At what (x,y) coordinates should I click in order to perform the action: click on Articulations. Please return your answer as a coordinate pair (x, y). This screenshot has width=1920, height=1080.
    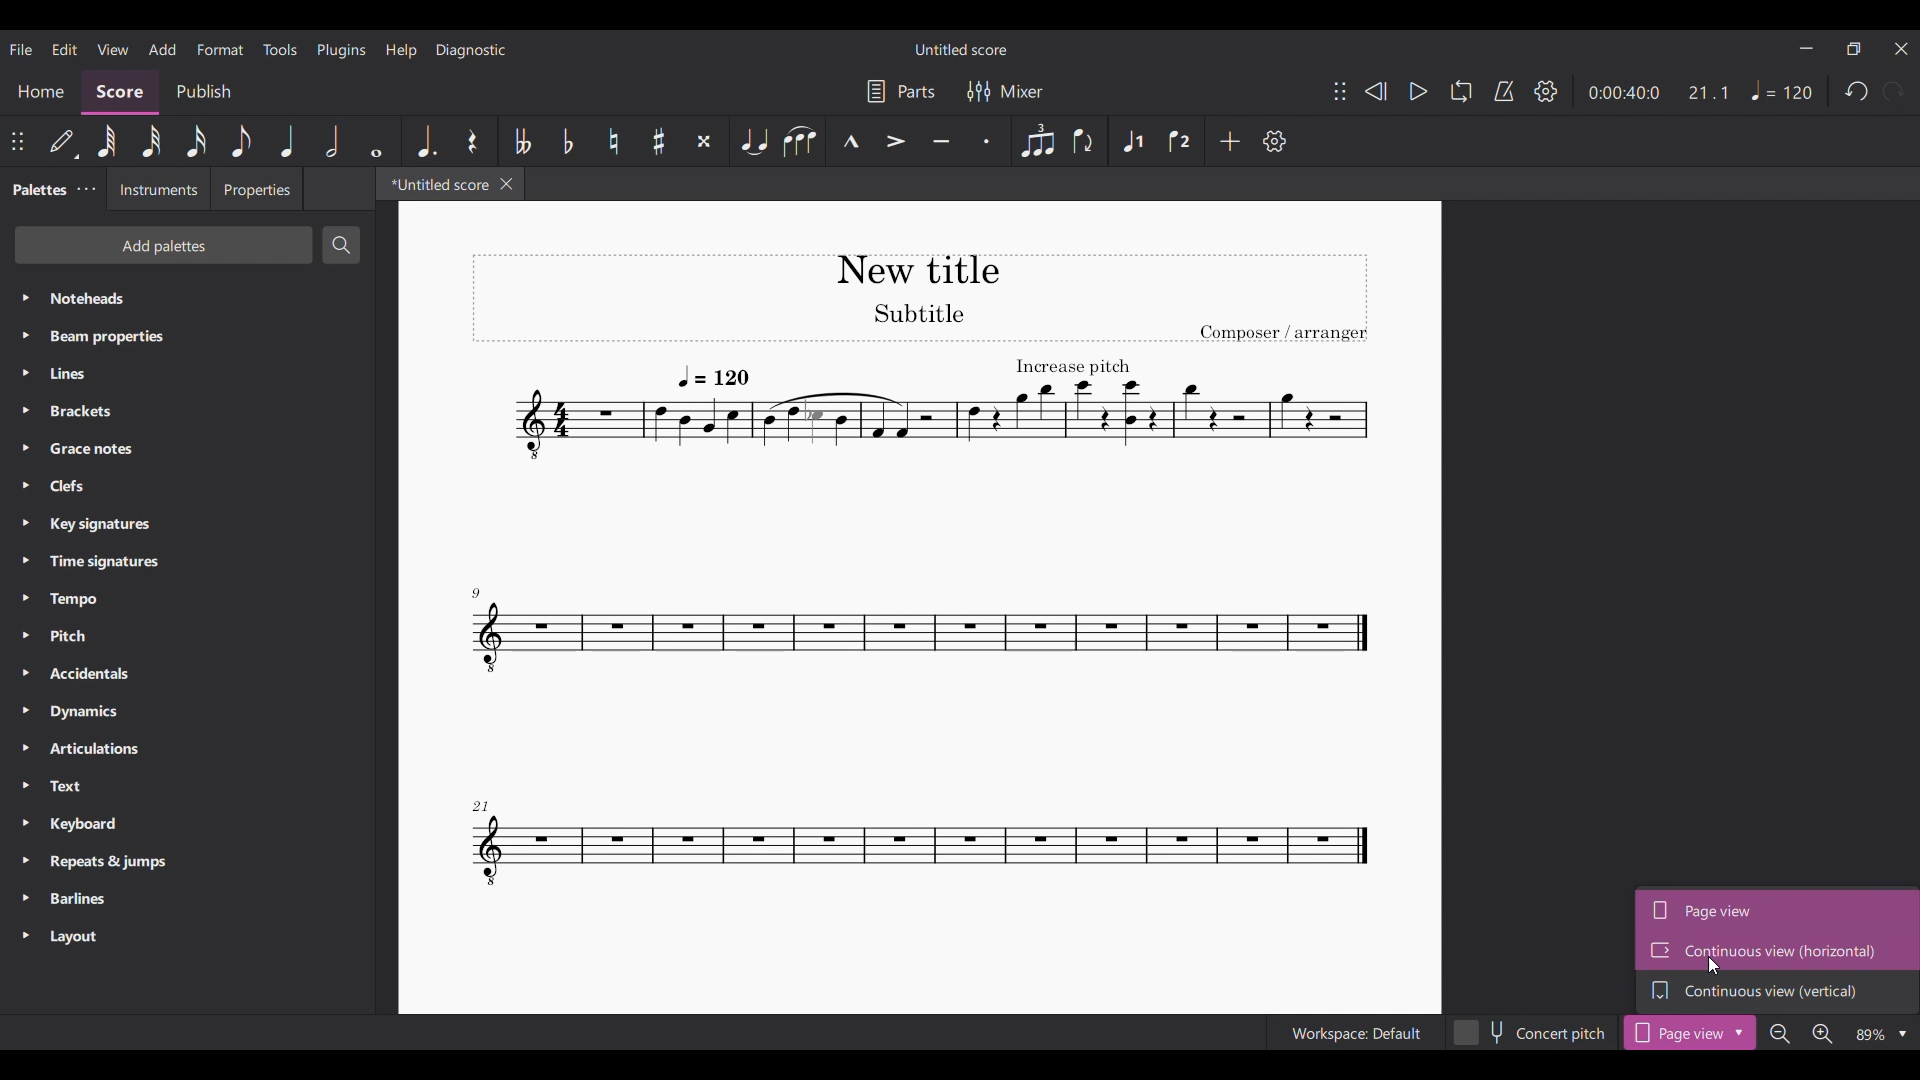
    Looking at the image, I should click on (186, 748).